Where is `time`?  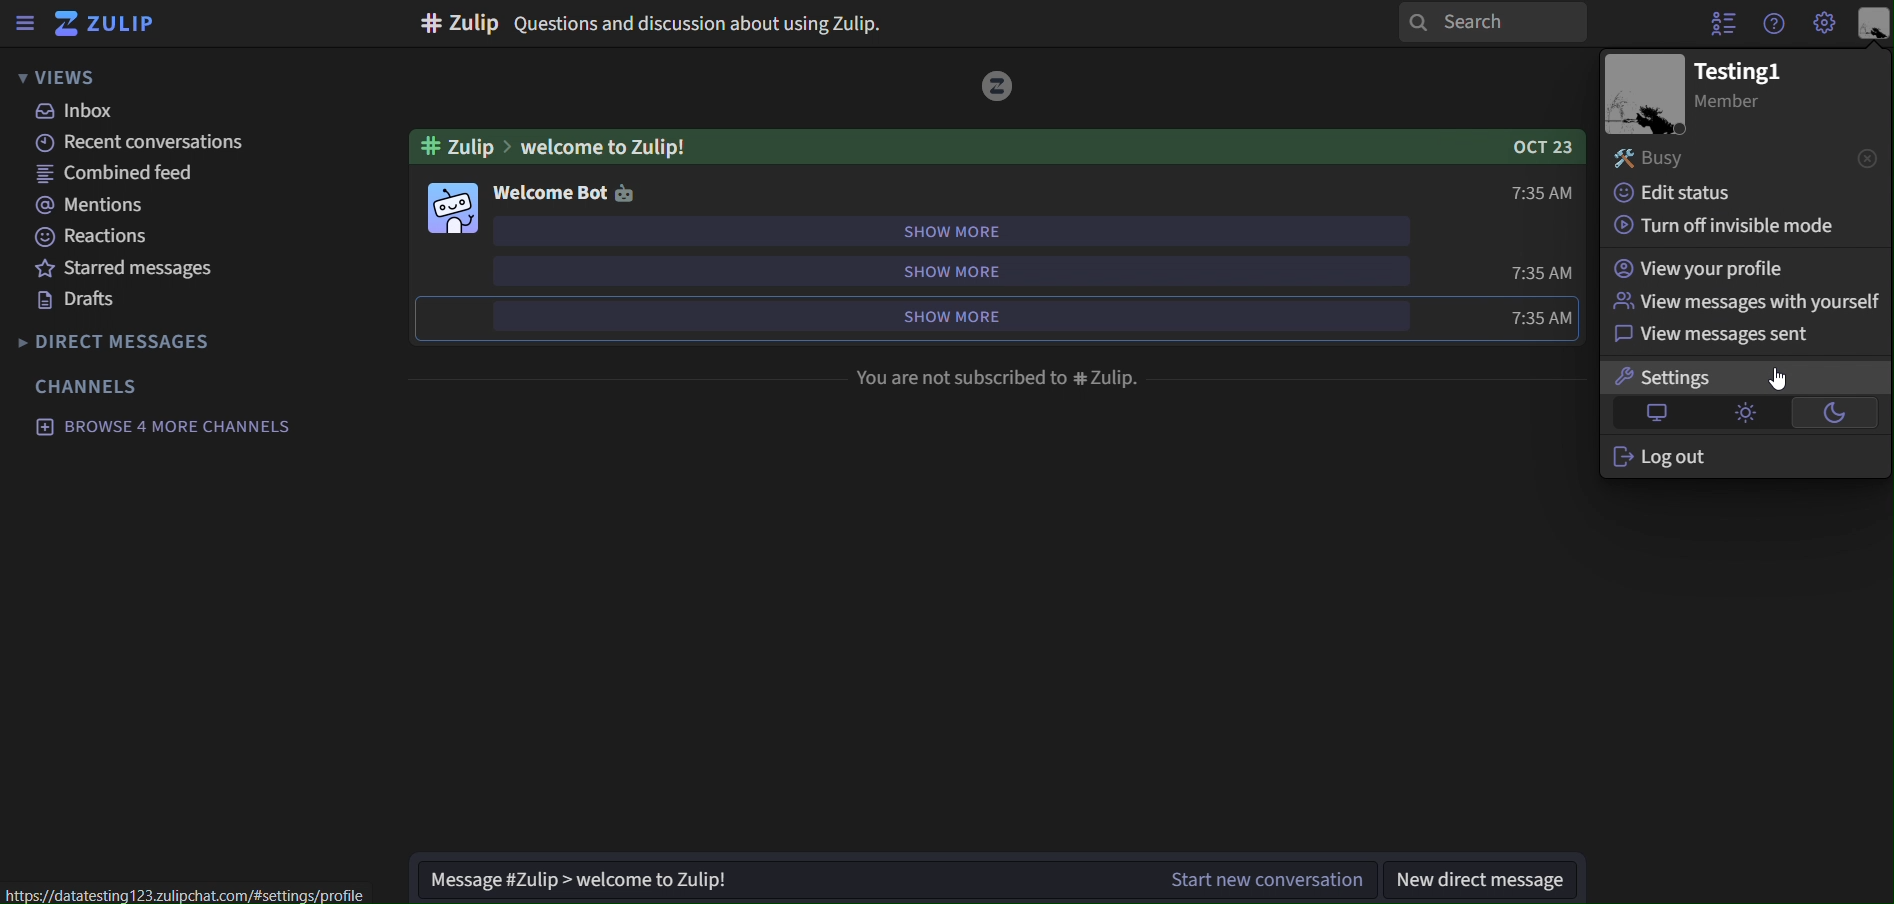 time is located at coordinates (1539, 271).